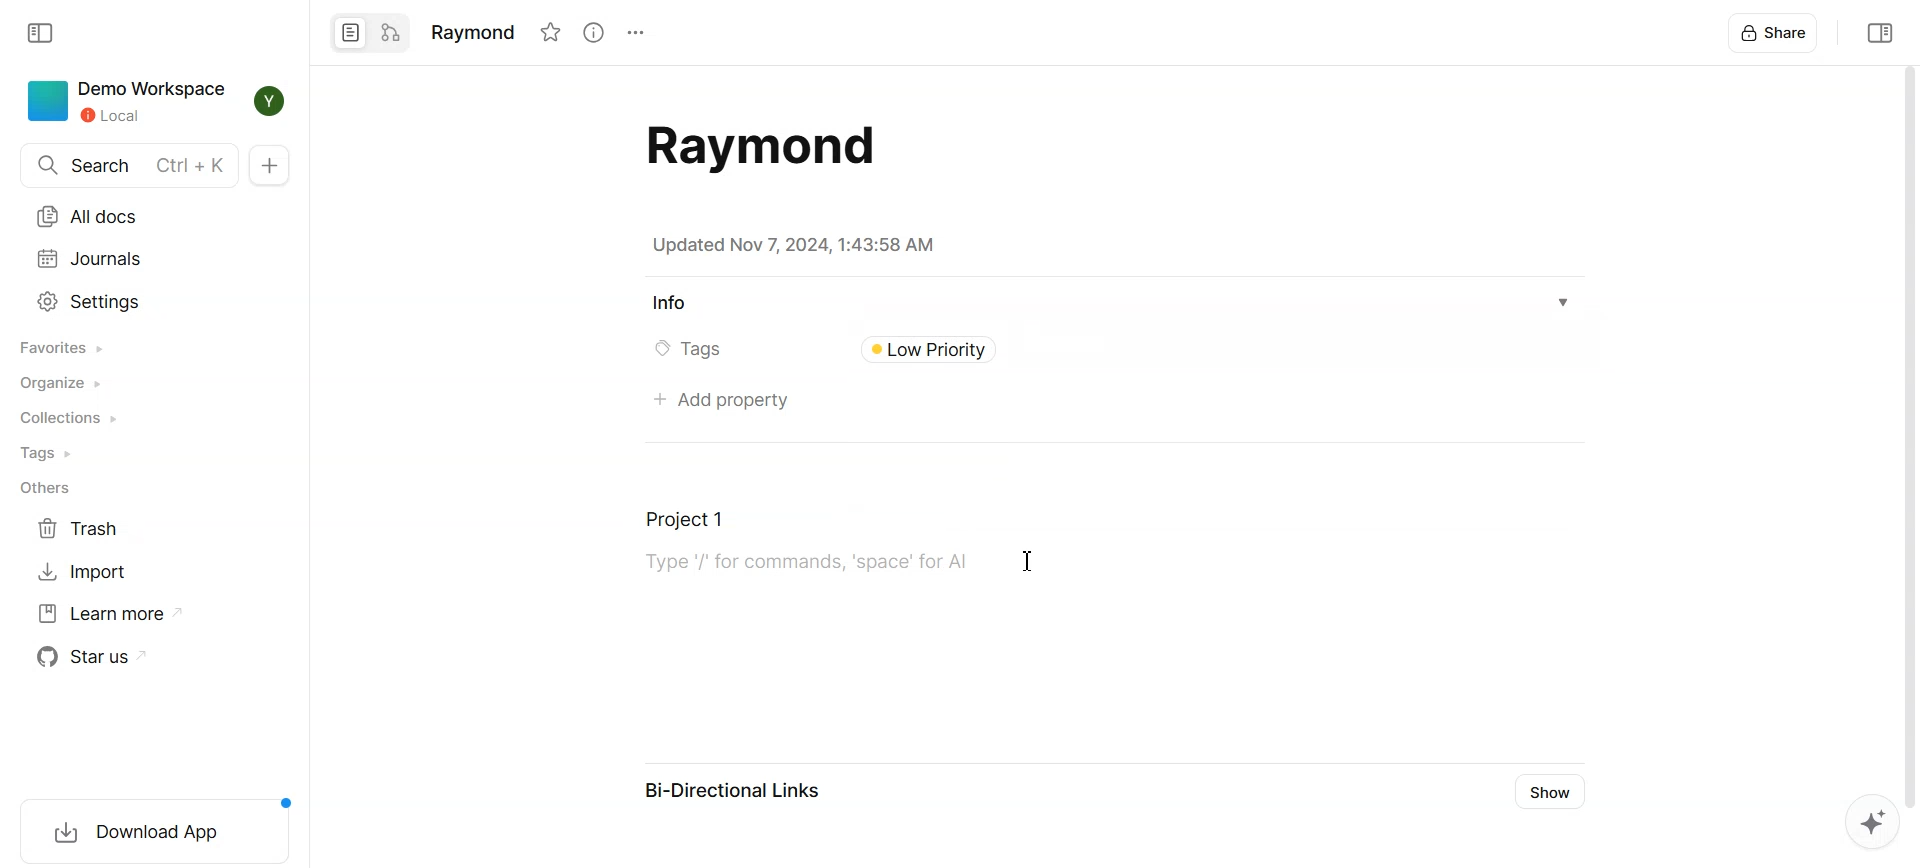  I want to click on Favorite, so click(550, 32).